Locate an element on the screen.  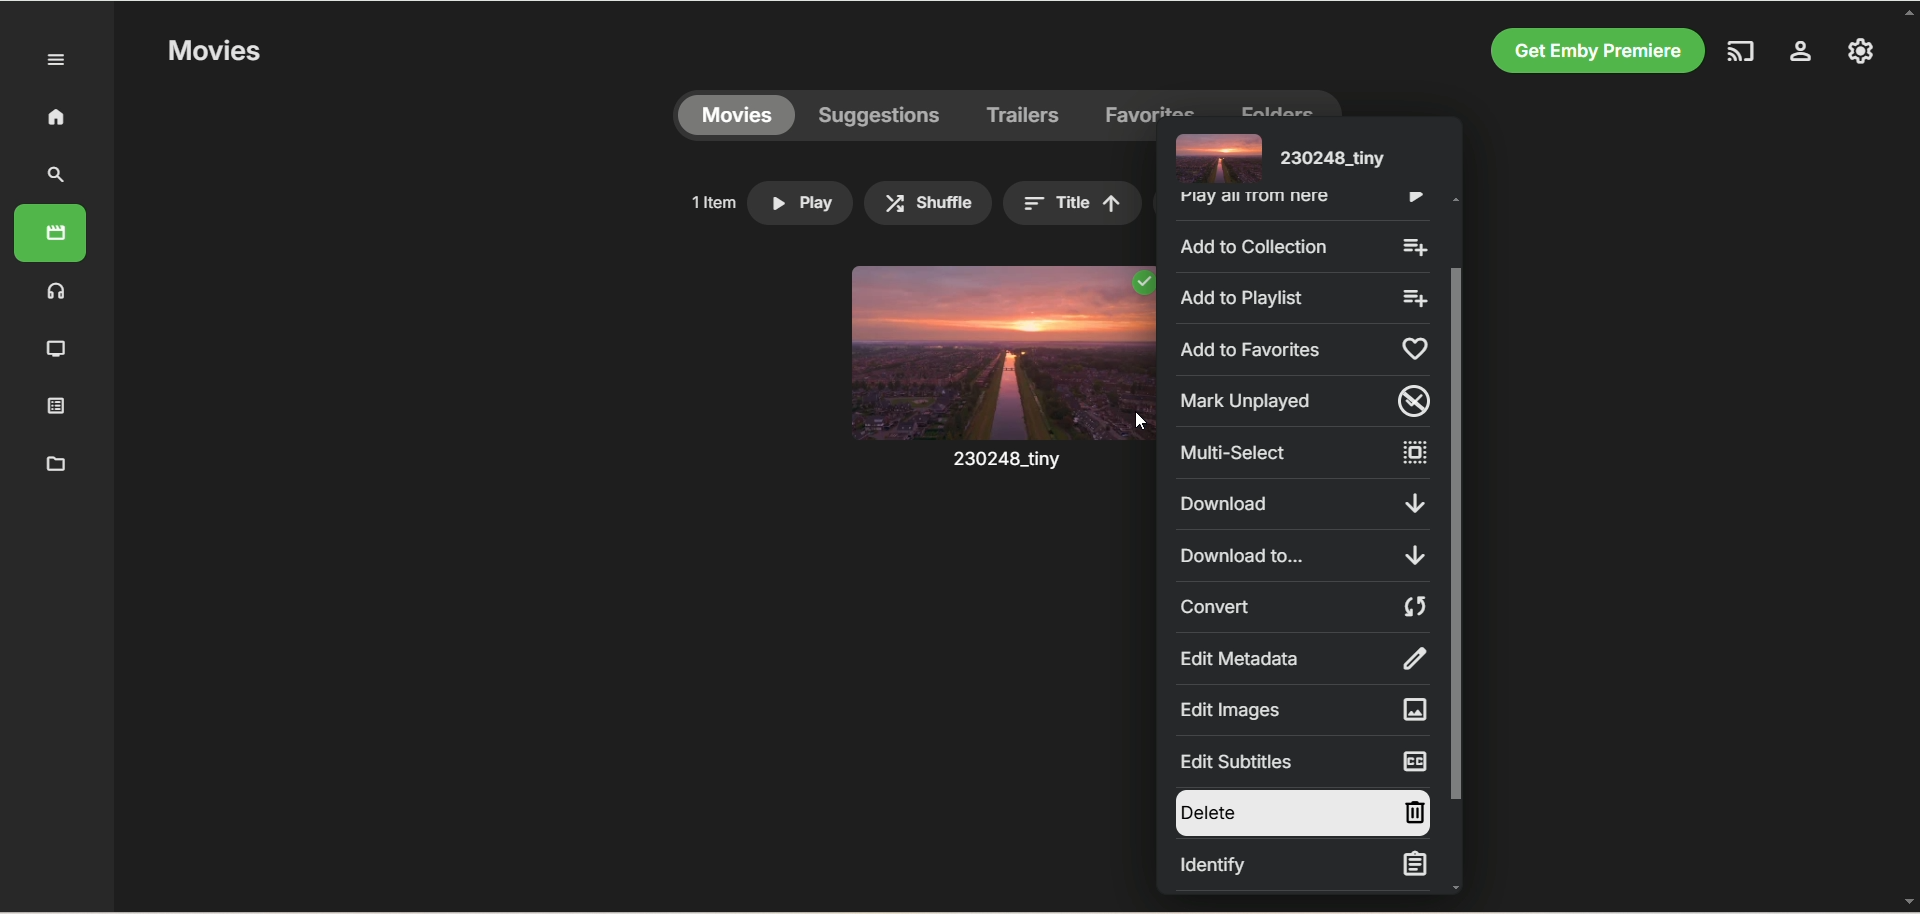
Movie is located at coordinates (999, 388).